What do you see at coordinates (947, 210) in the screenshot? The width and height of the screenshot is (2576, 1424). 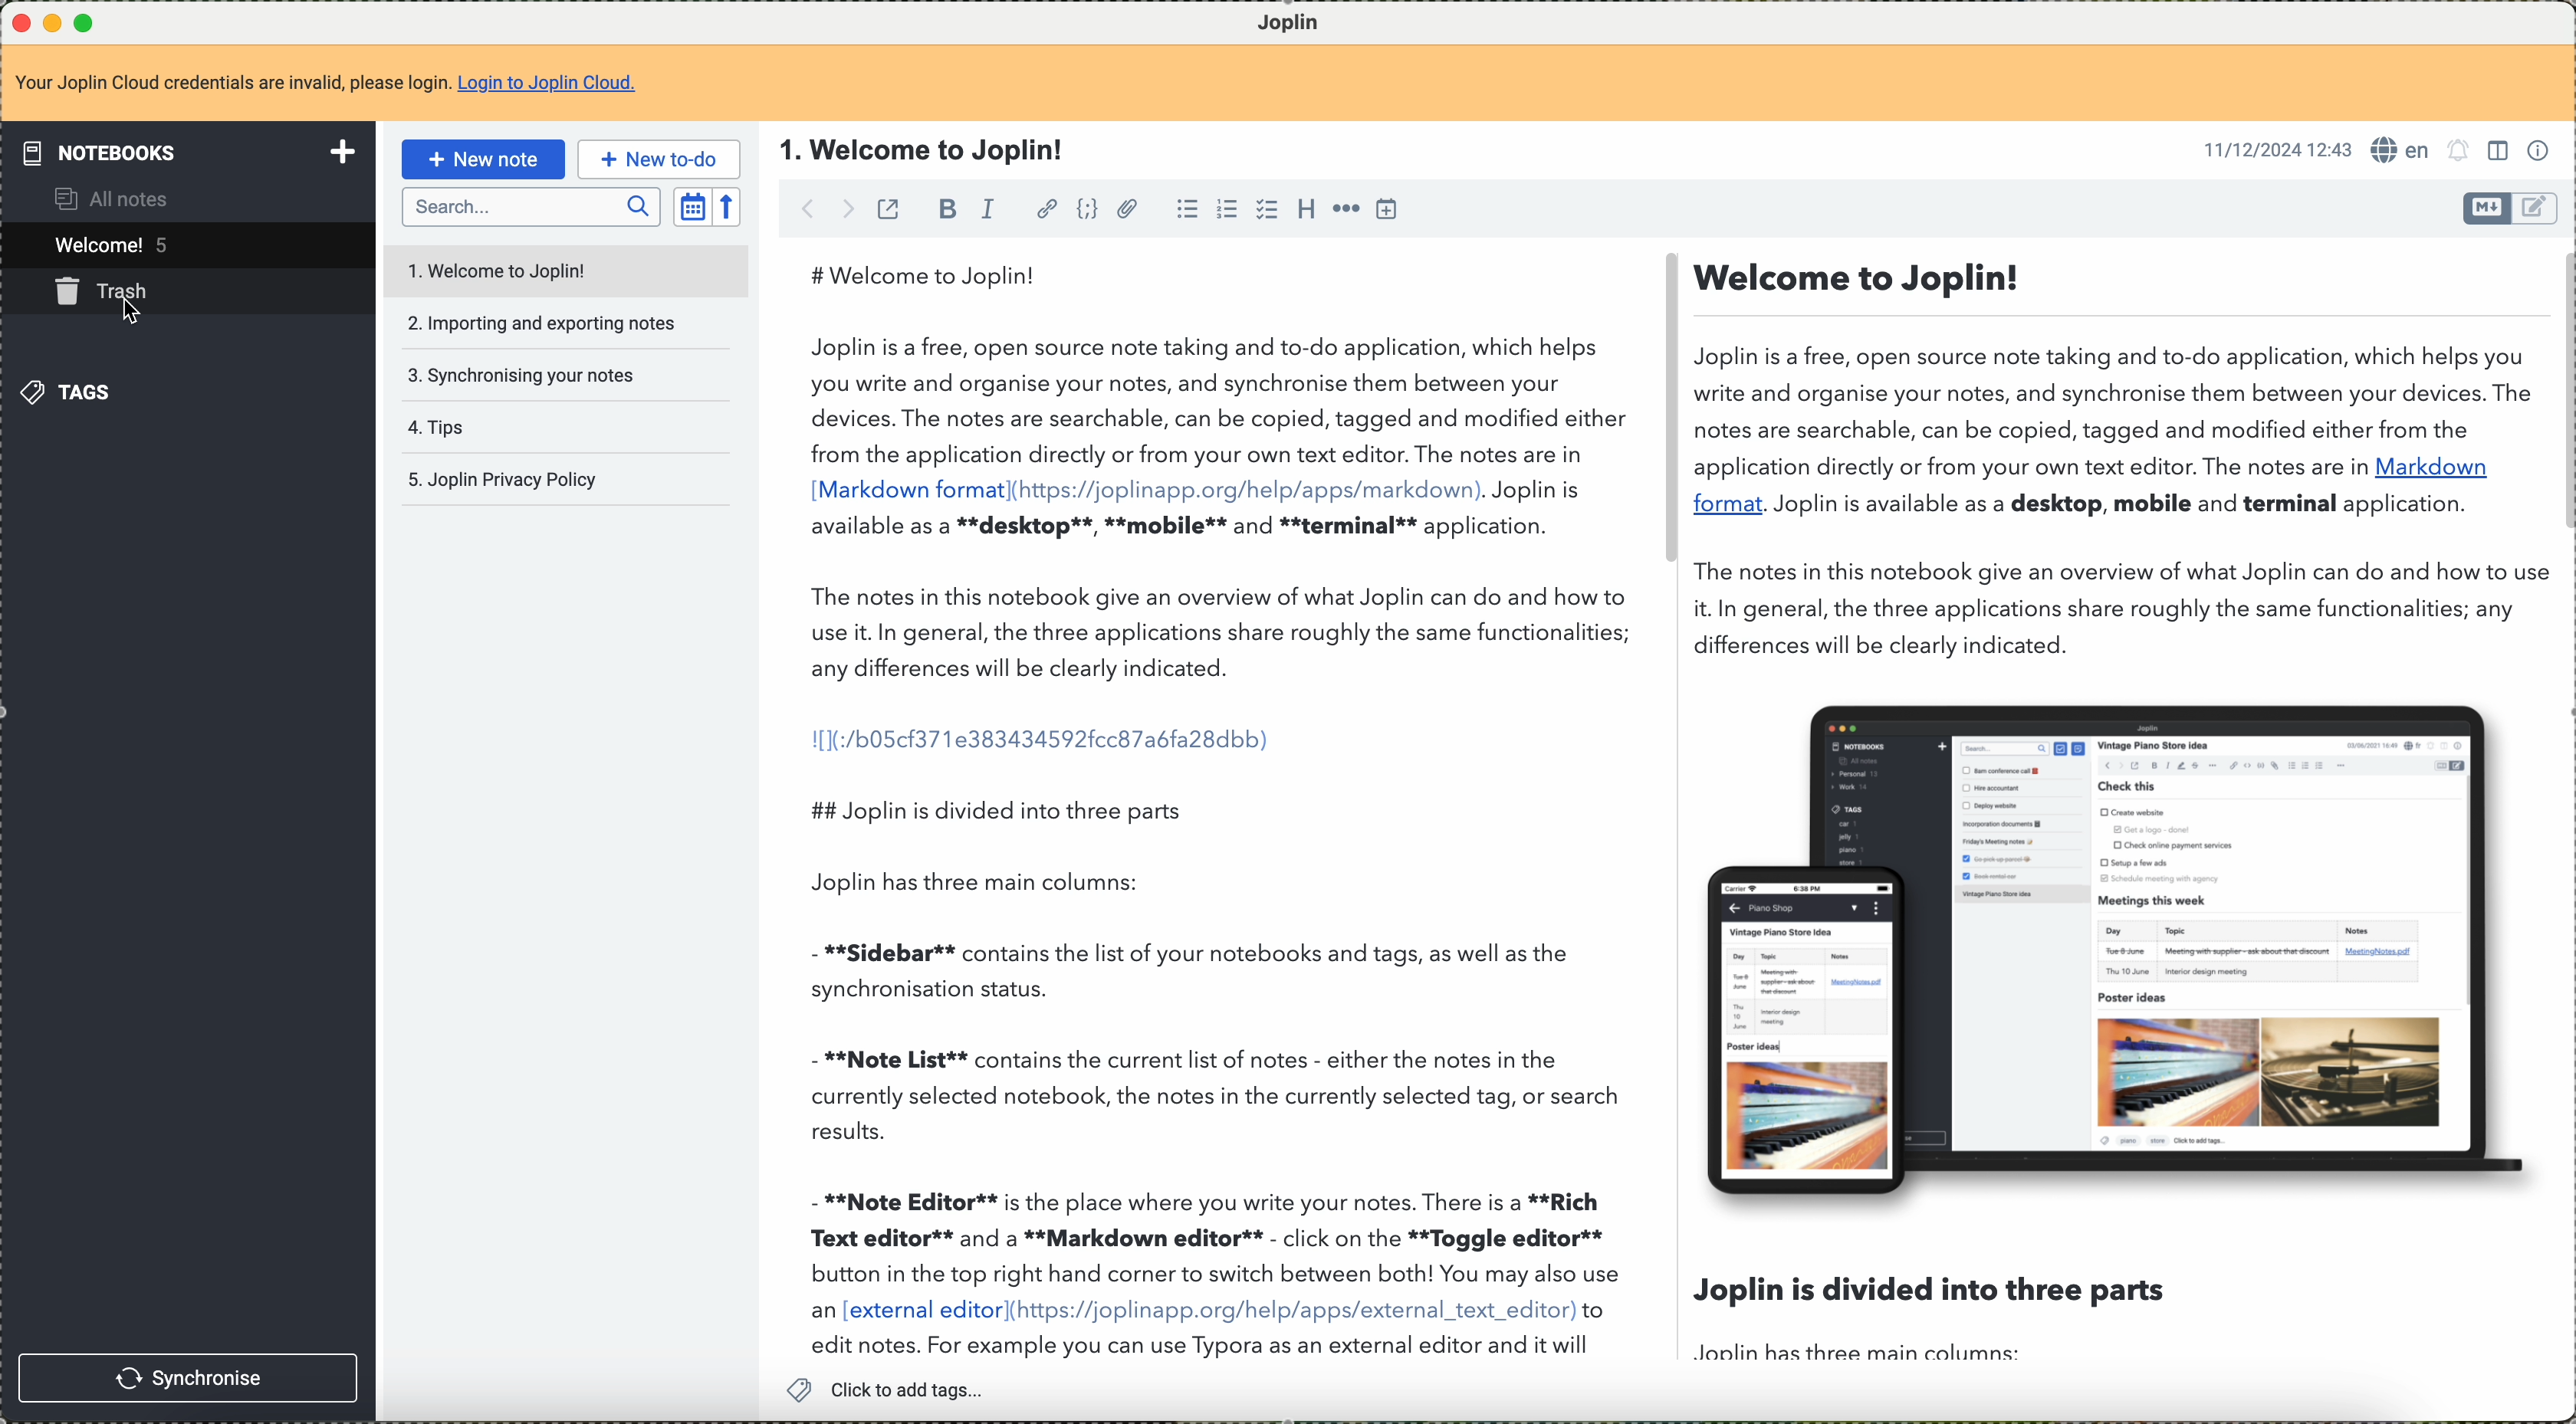 I see `bold` at bounding box center [947, 210].